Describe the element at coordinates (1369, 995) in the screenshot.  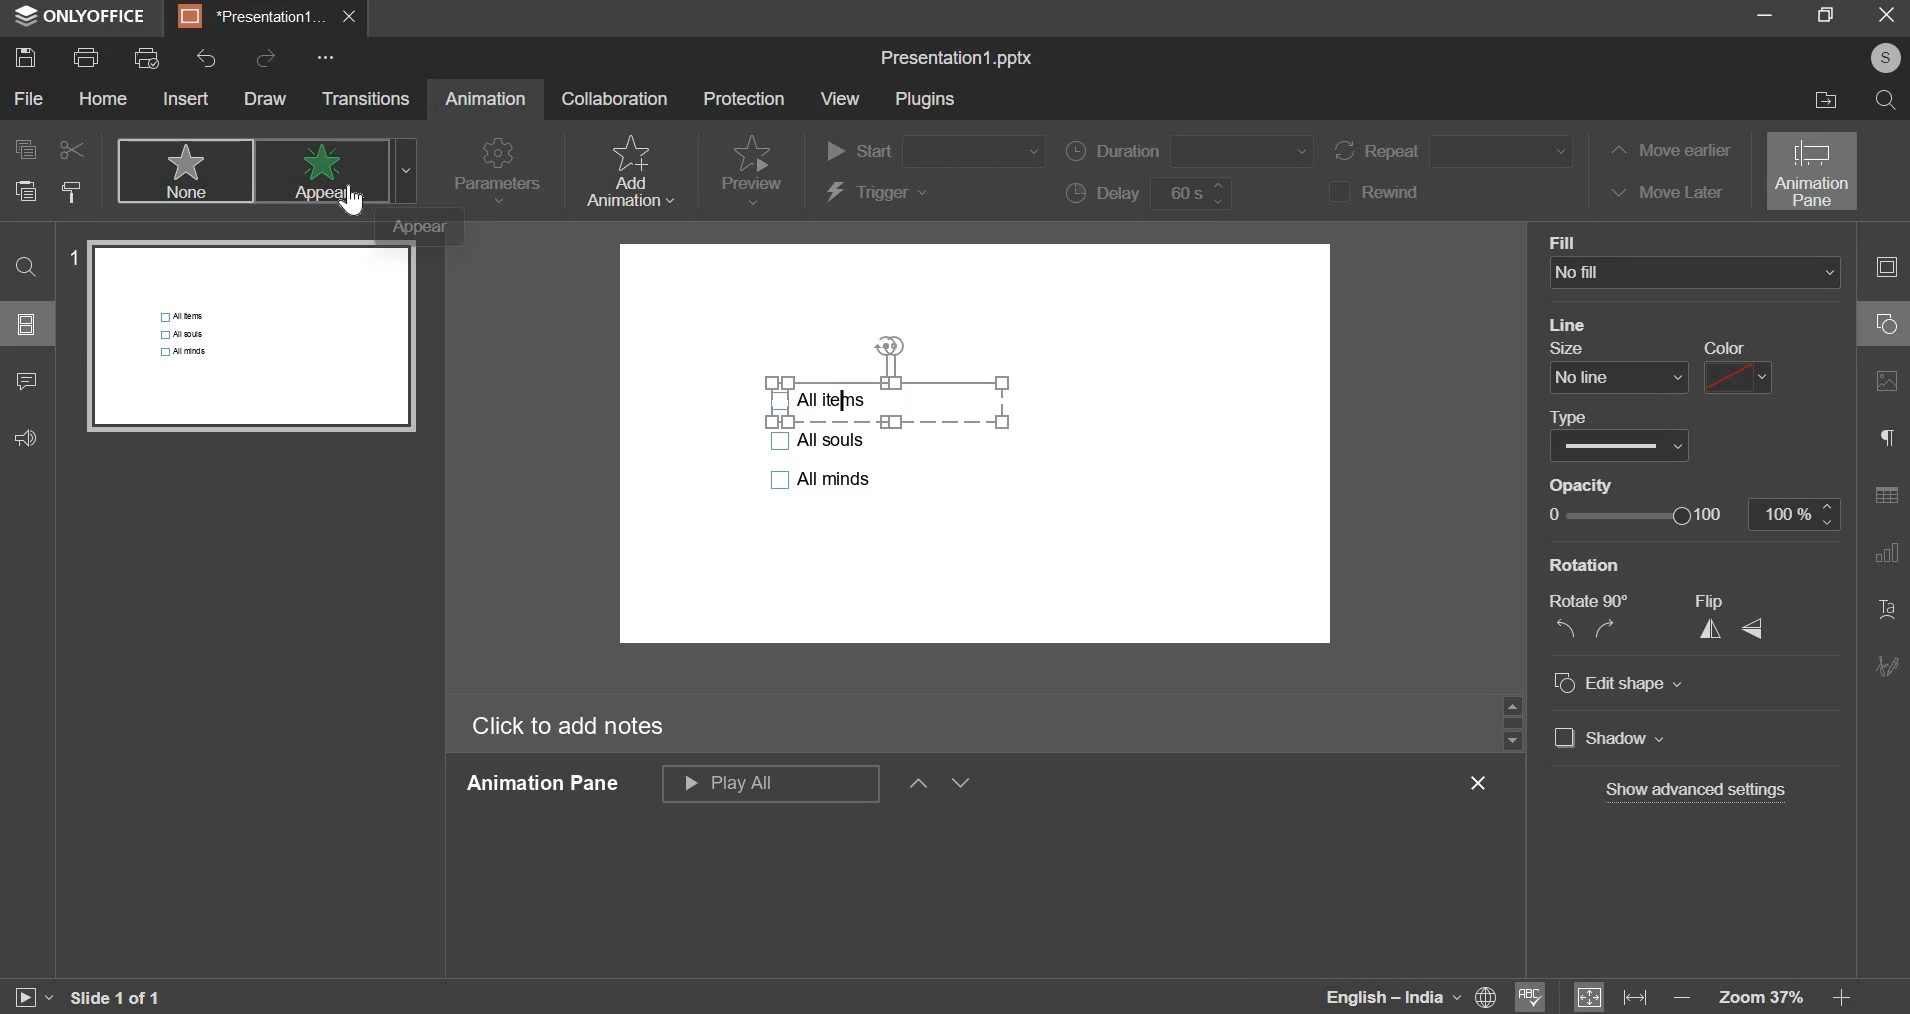
I see `language` at that location.